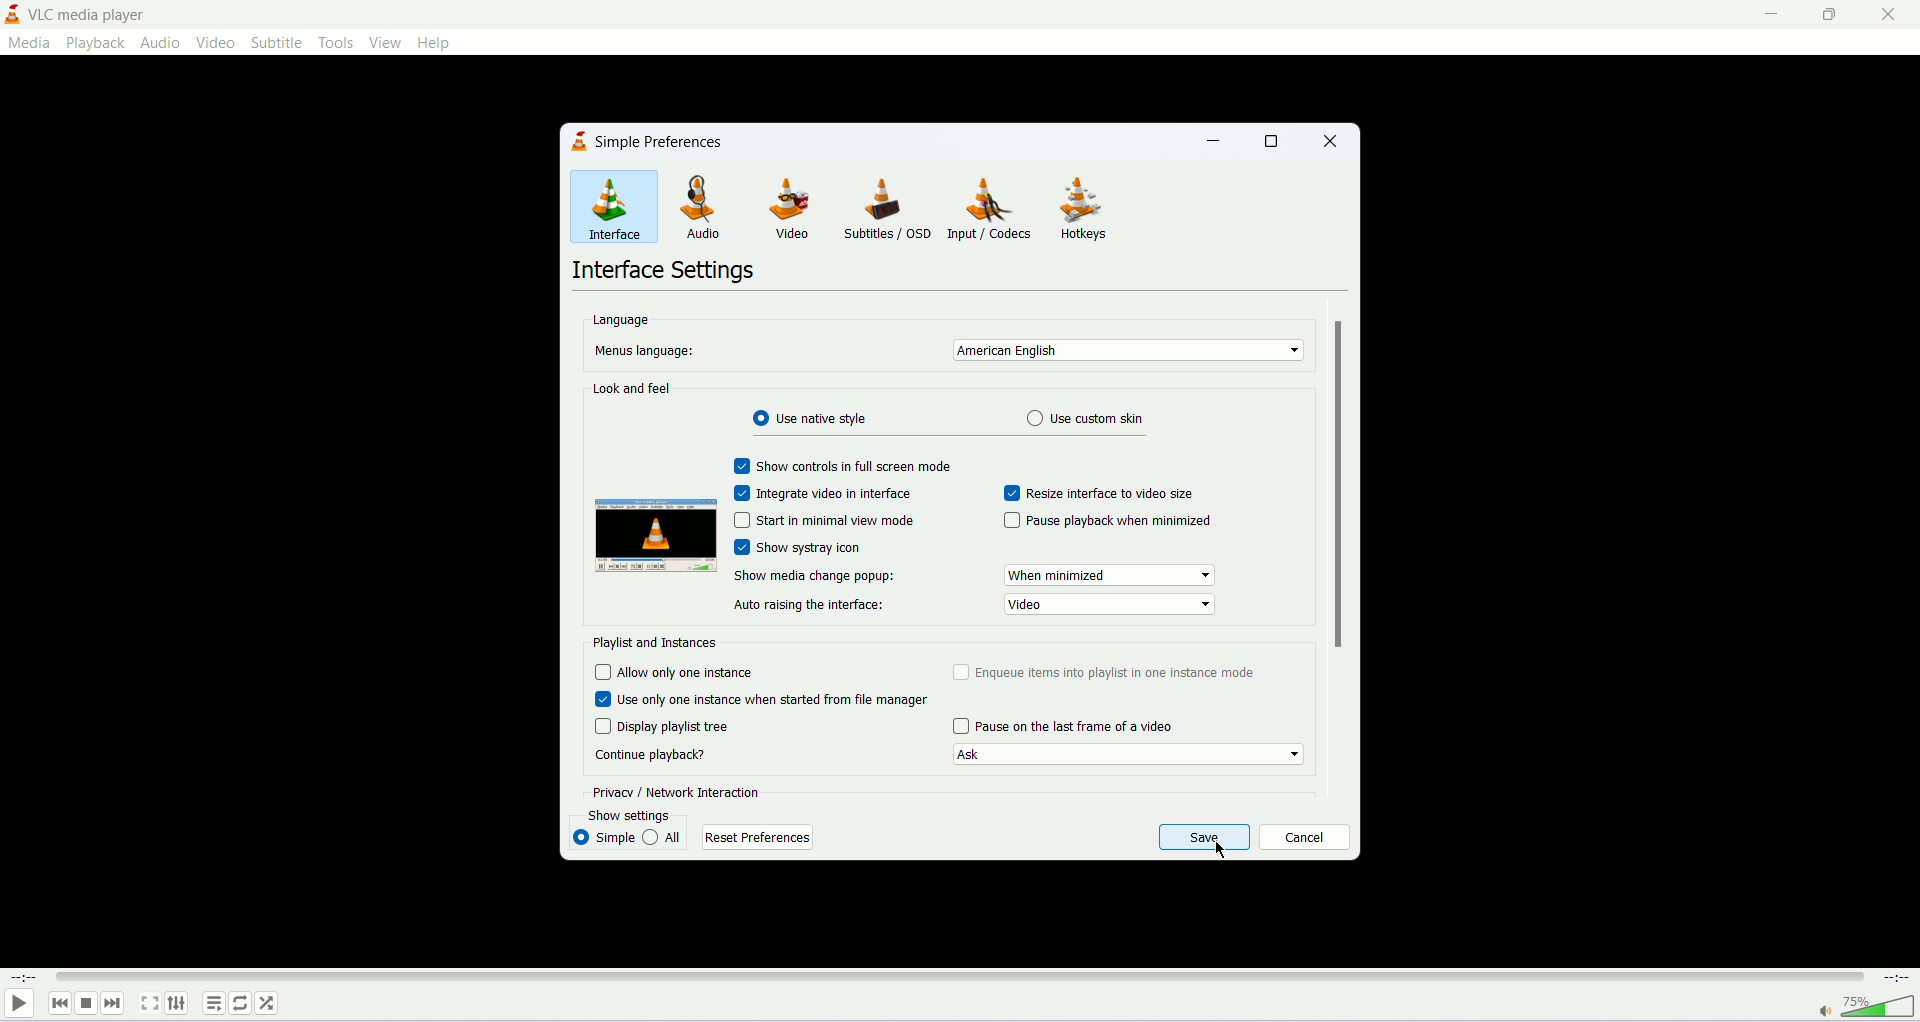 This screenshot has width=1920, height=1022. I want to click on save, so click(1205, 838).